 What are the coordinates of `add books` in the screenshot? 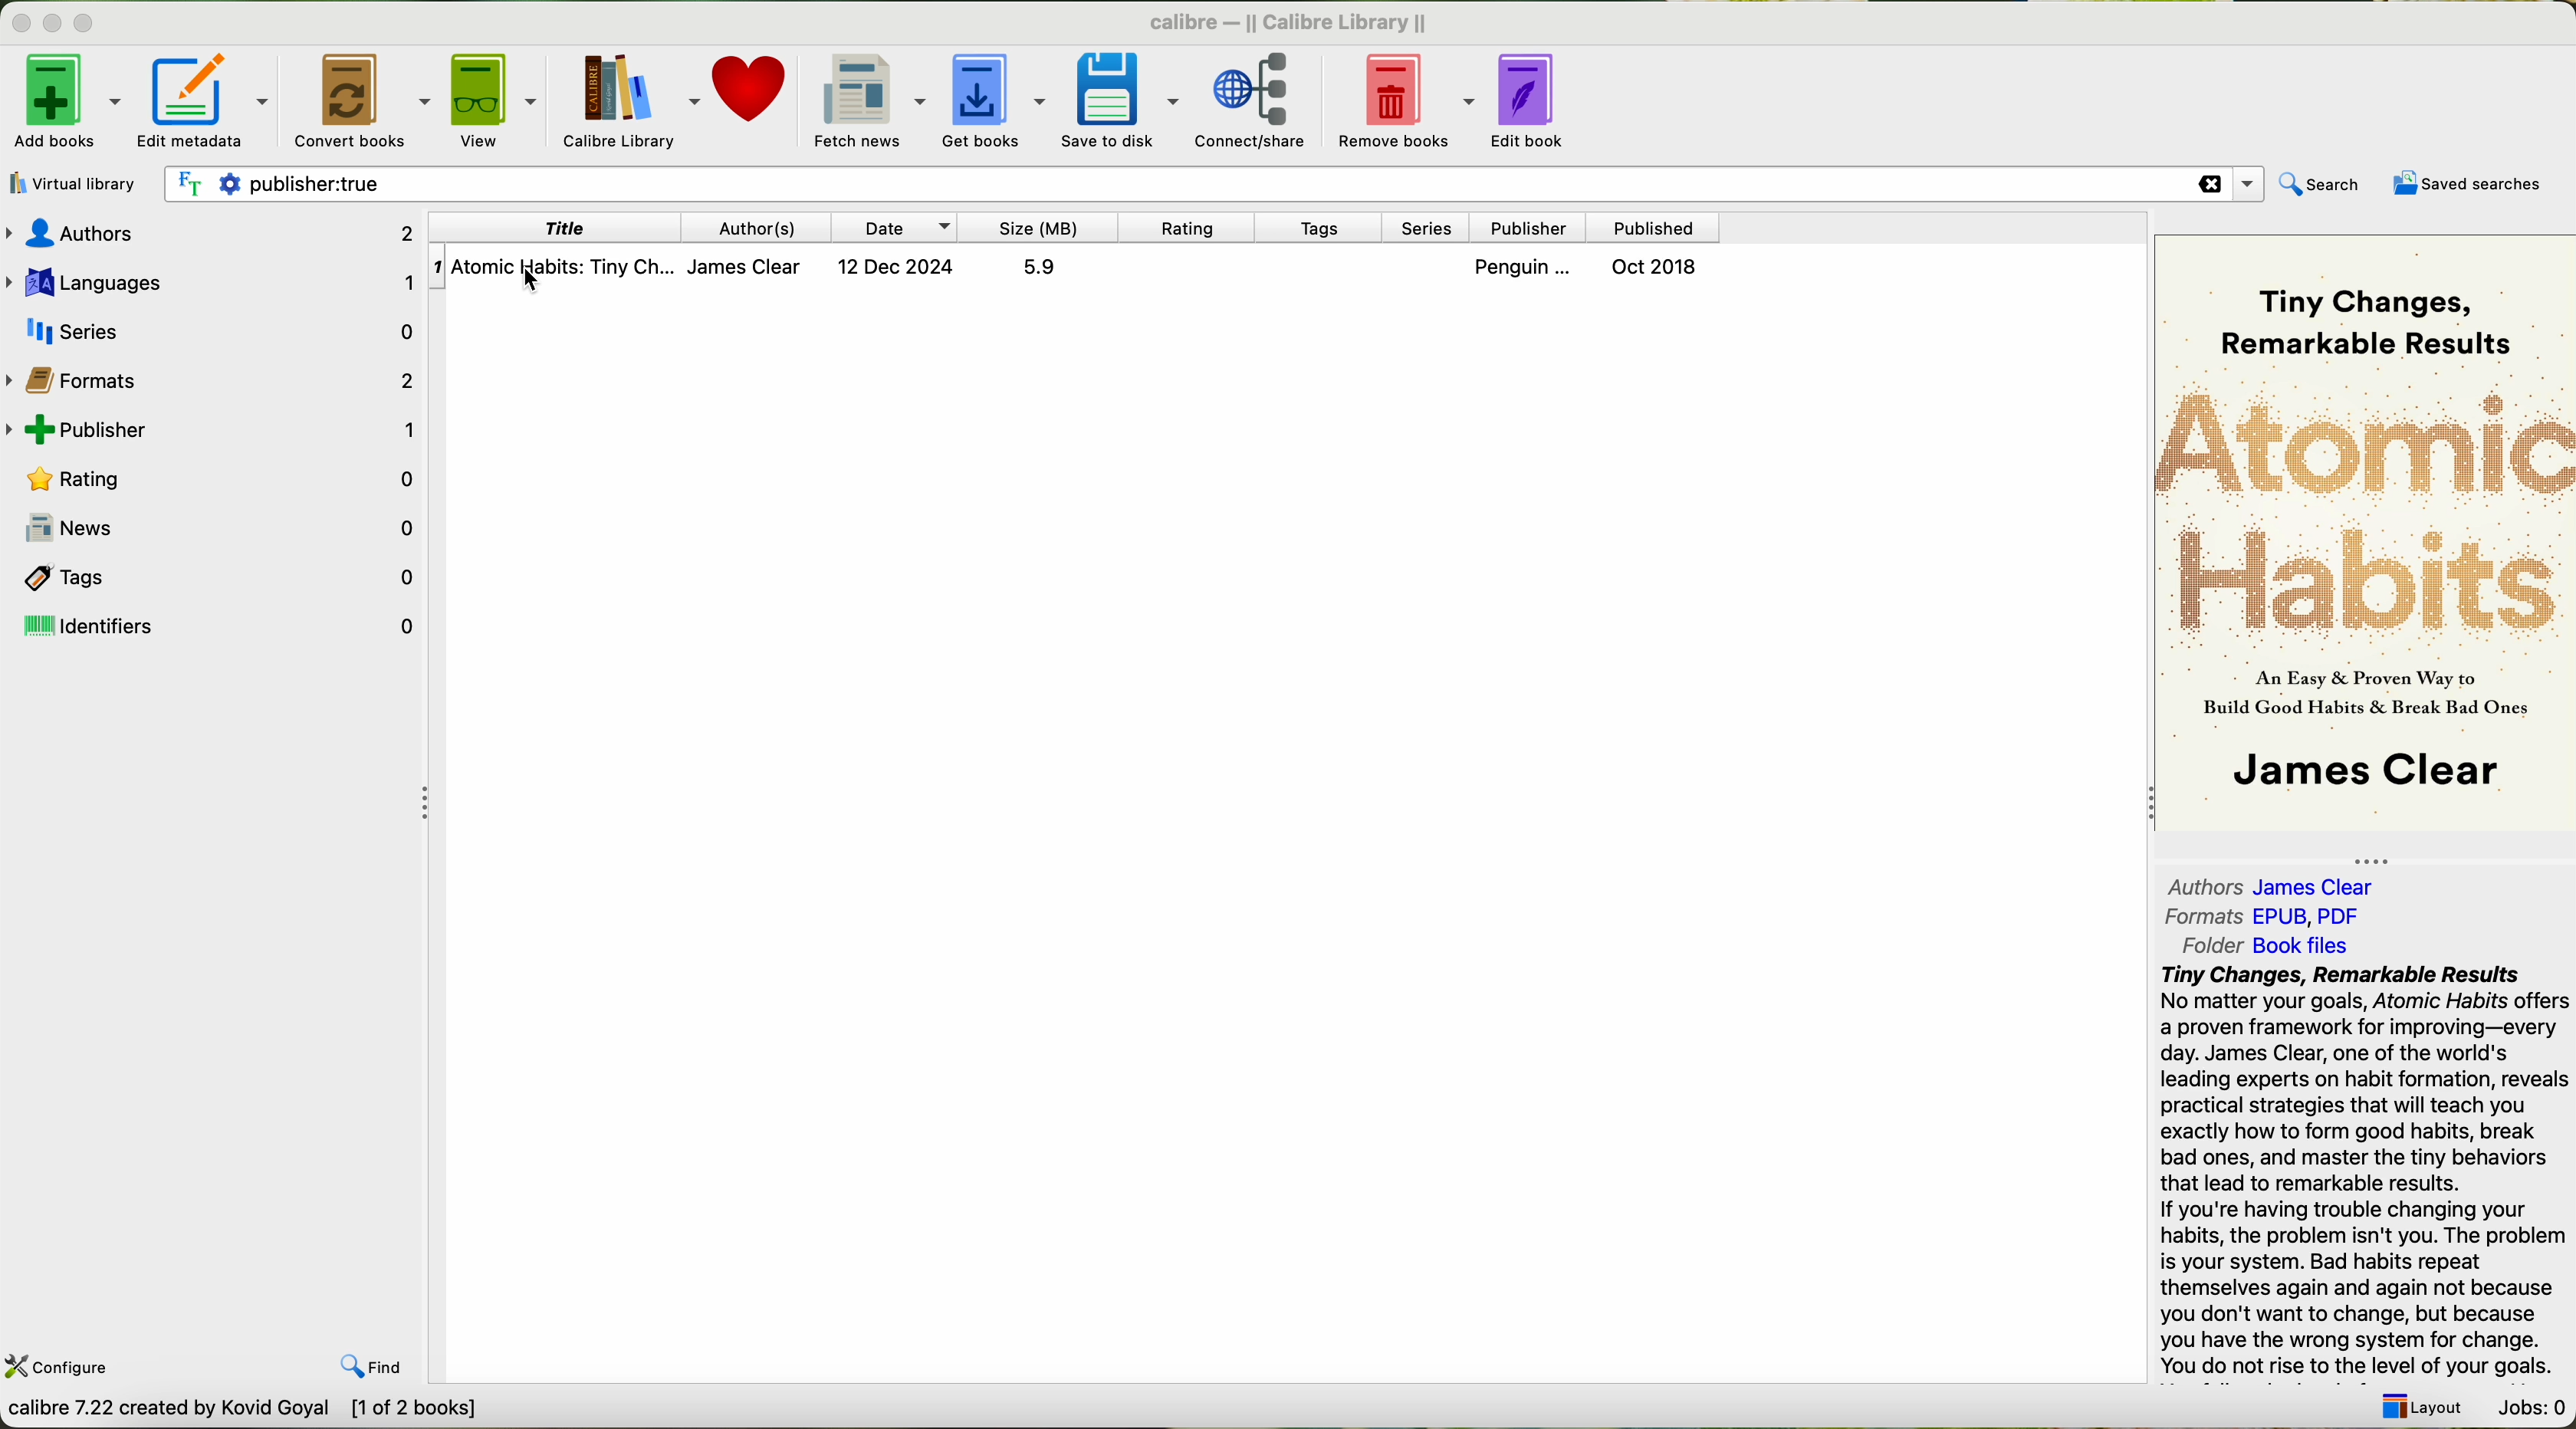 It's located at (61, 100).